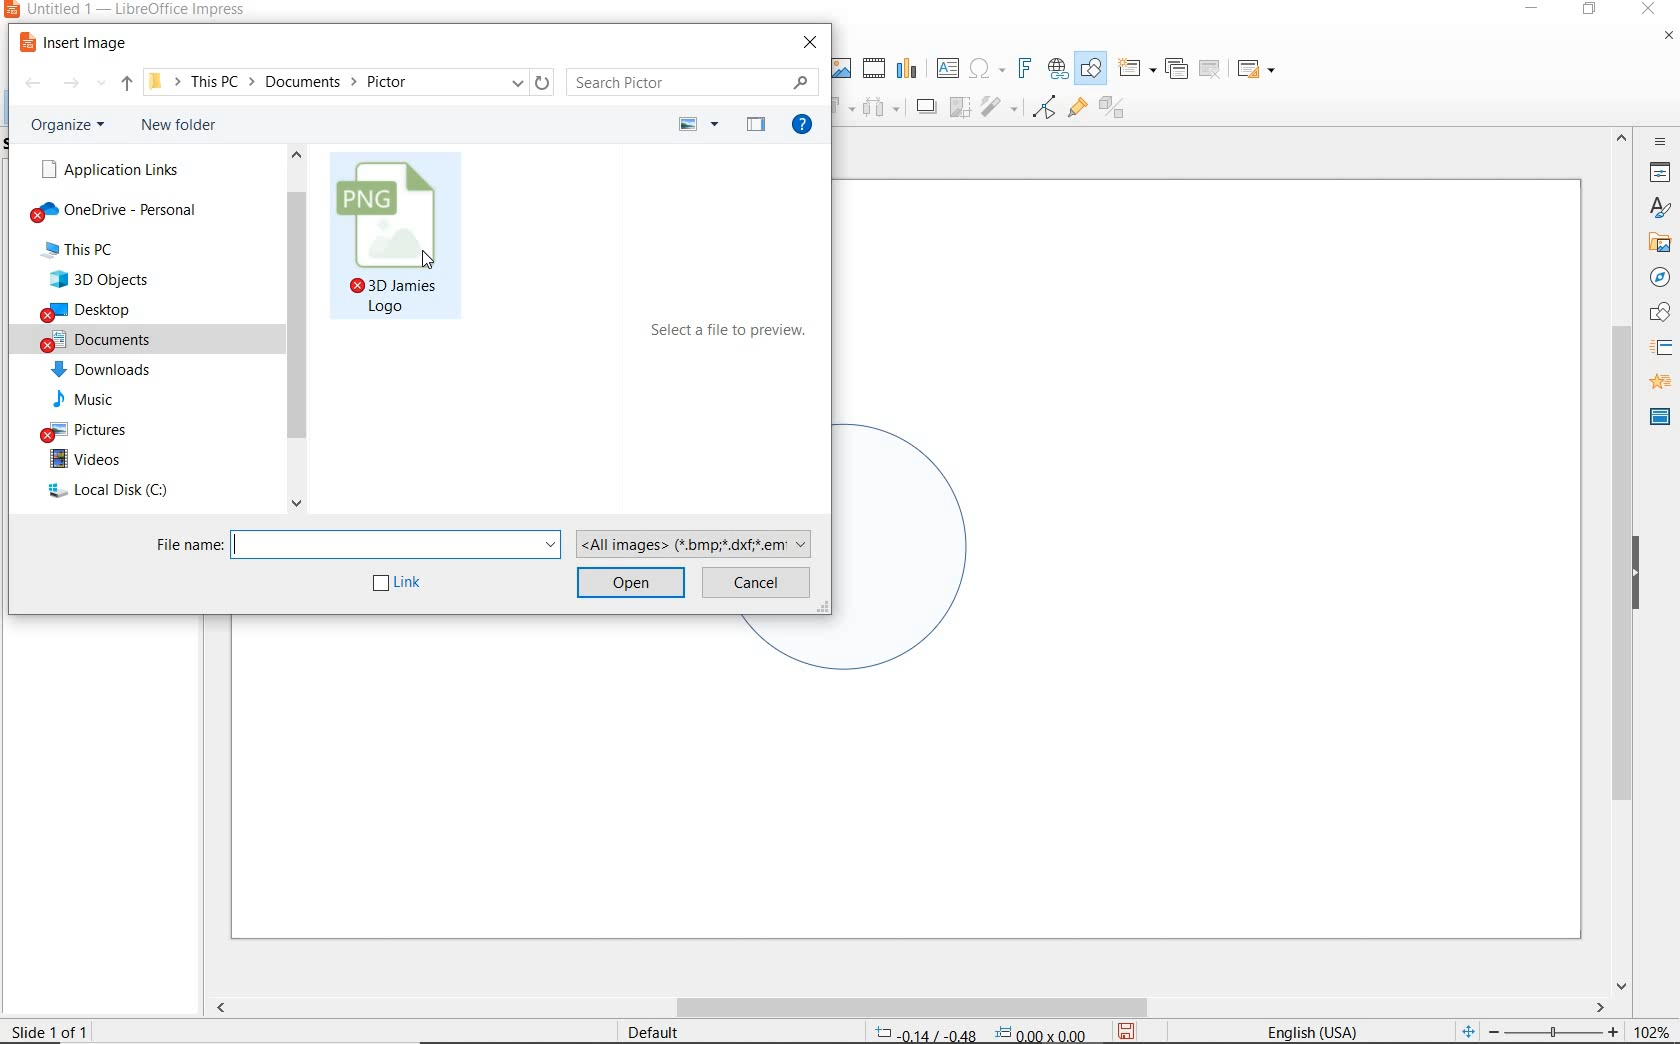 The height and width of the screenshot is (1044, 1680). What do you see at coordinates (1534, 11) in the screenshot?
I see `minimize` at bounding box center [1534, 11].